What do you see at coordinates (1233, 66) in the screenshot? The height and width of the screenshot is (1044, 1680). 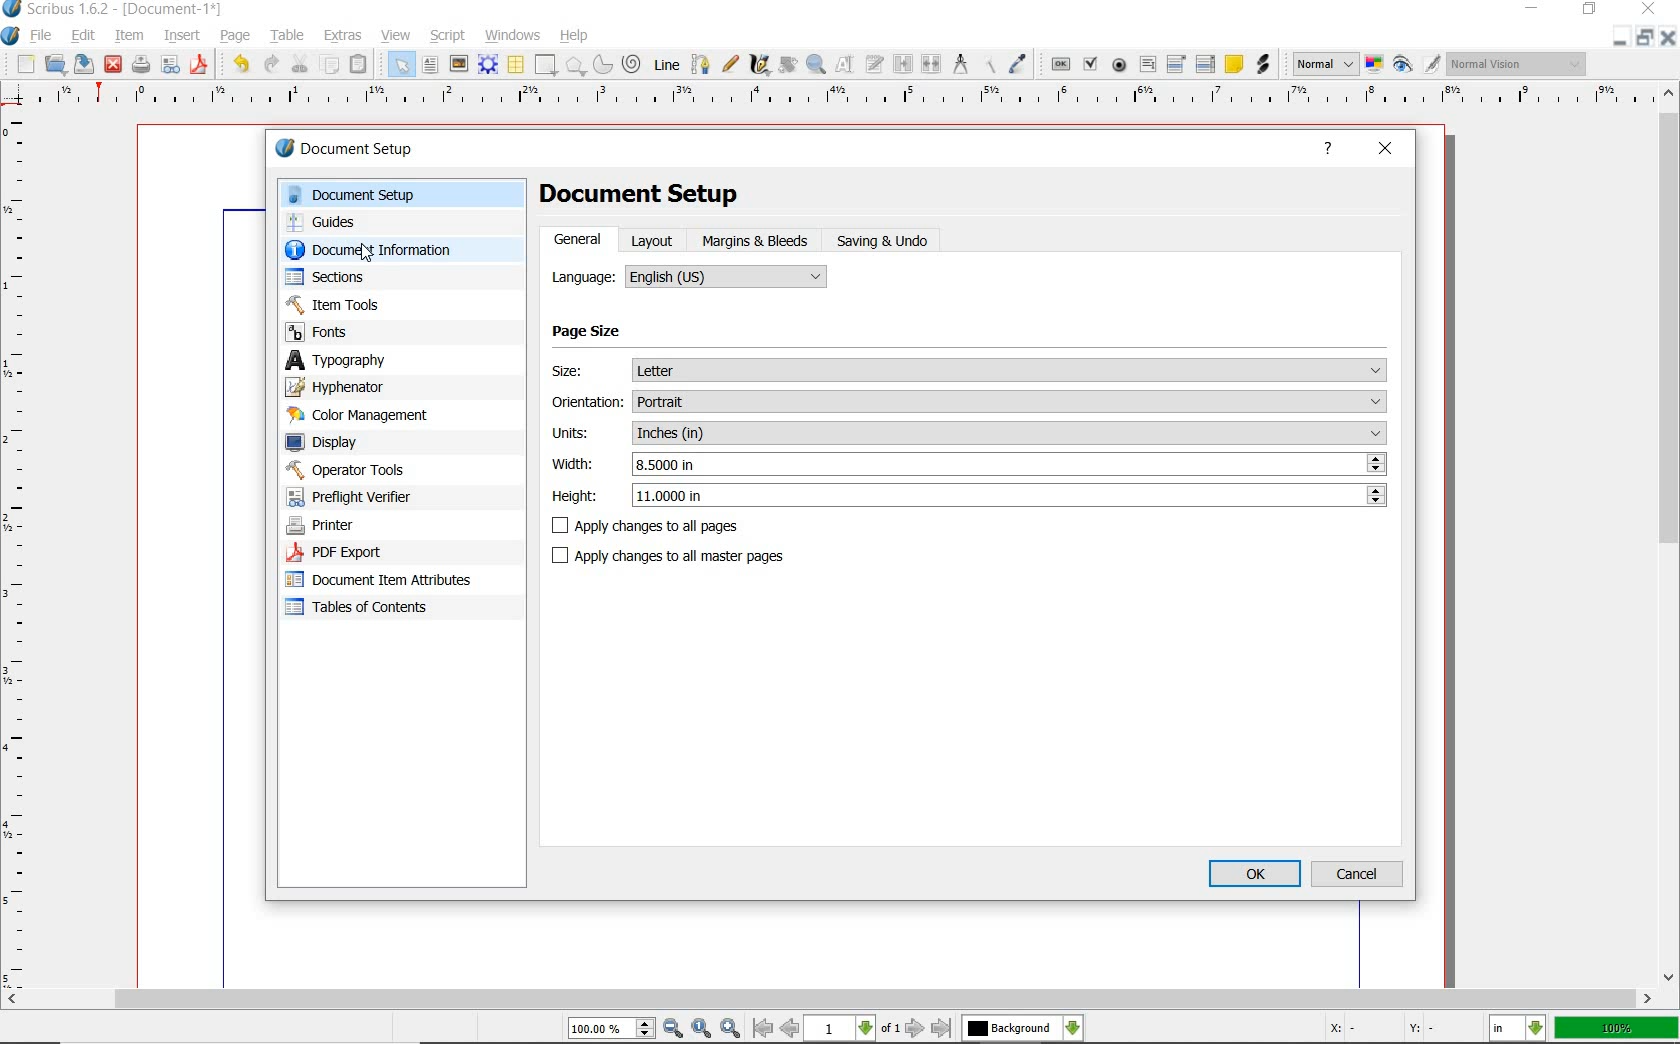 I see `text annotation` at bounding box center [1233, 66].